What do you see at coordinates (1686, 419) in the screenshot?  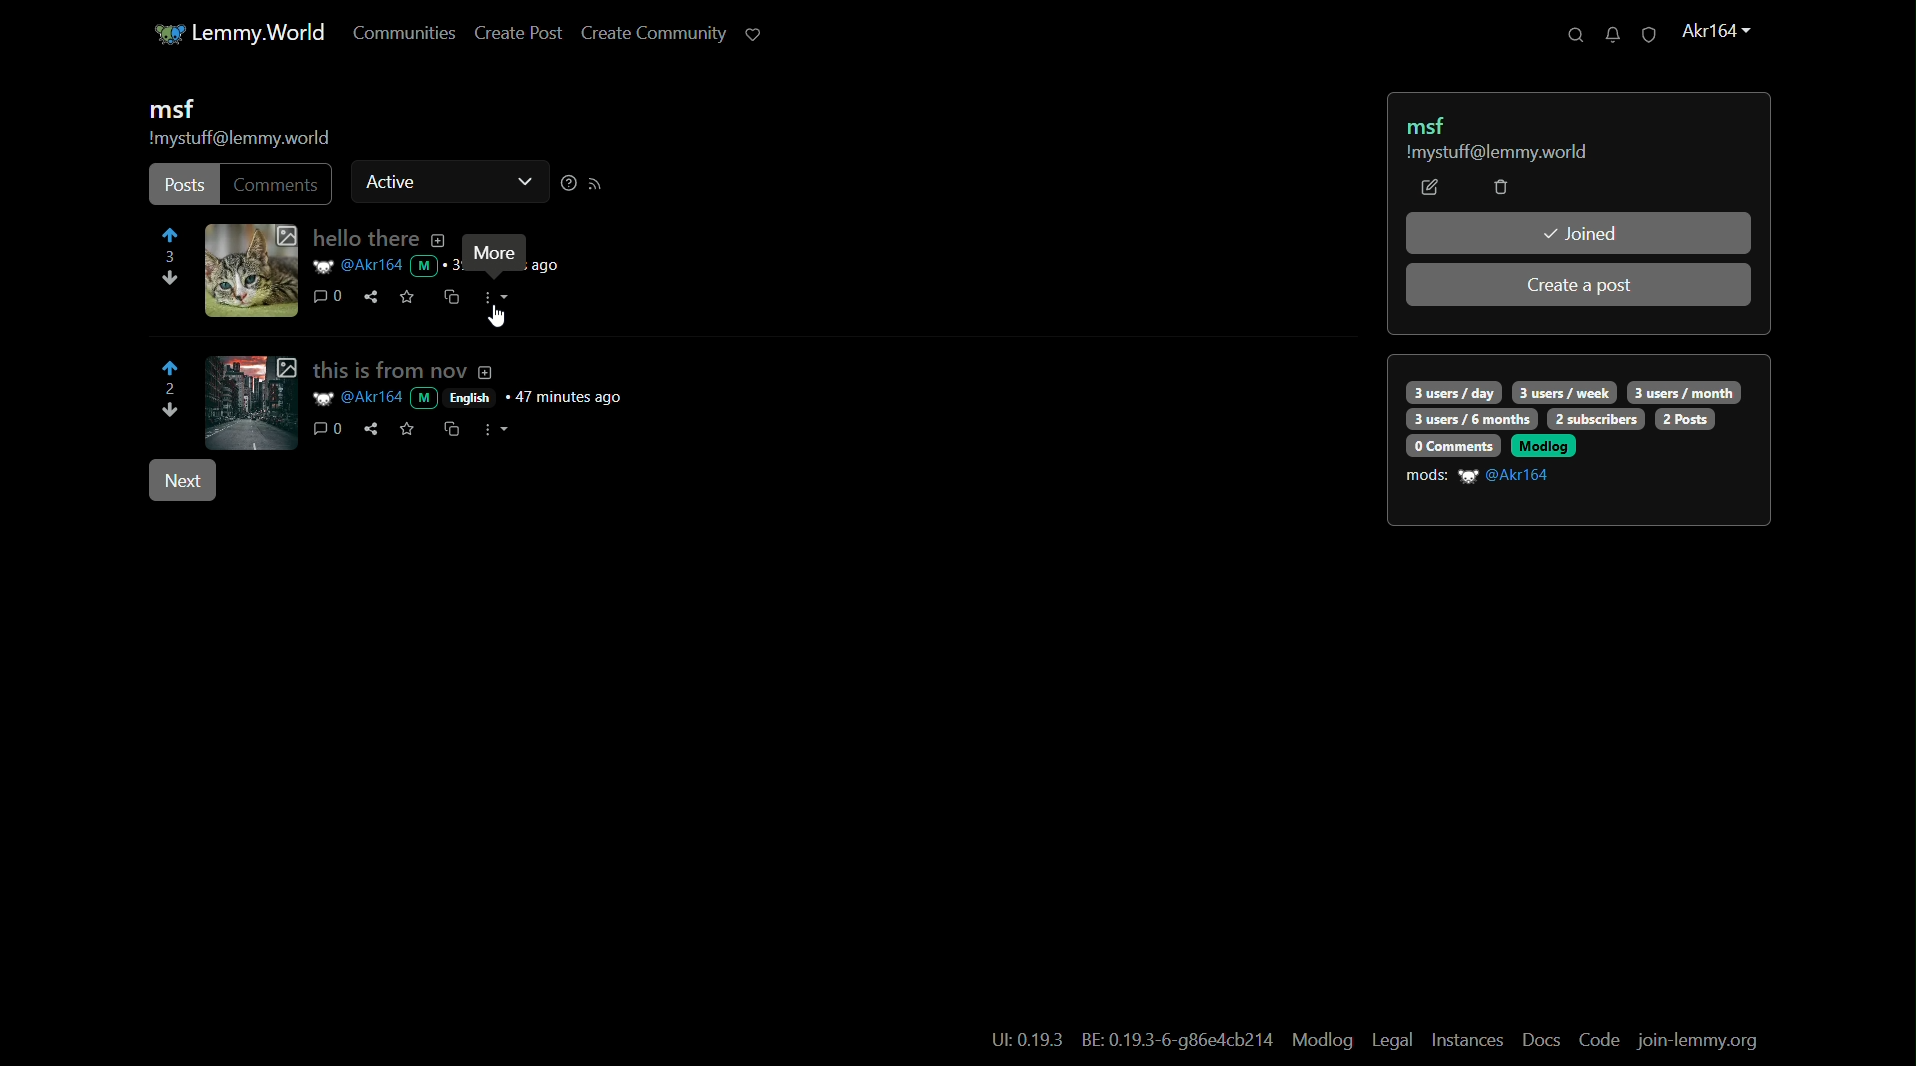 I see `2 posts` at bounding box center [1686, 419].